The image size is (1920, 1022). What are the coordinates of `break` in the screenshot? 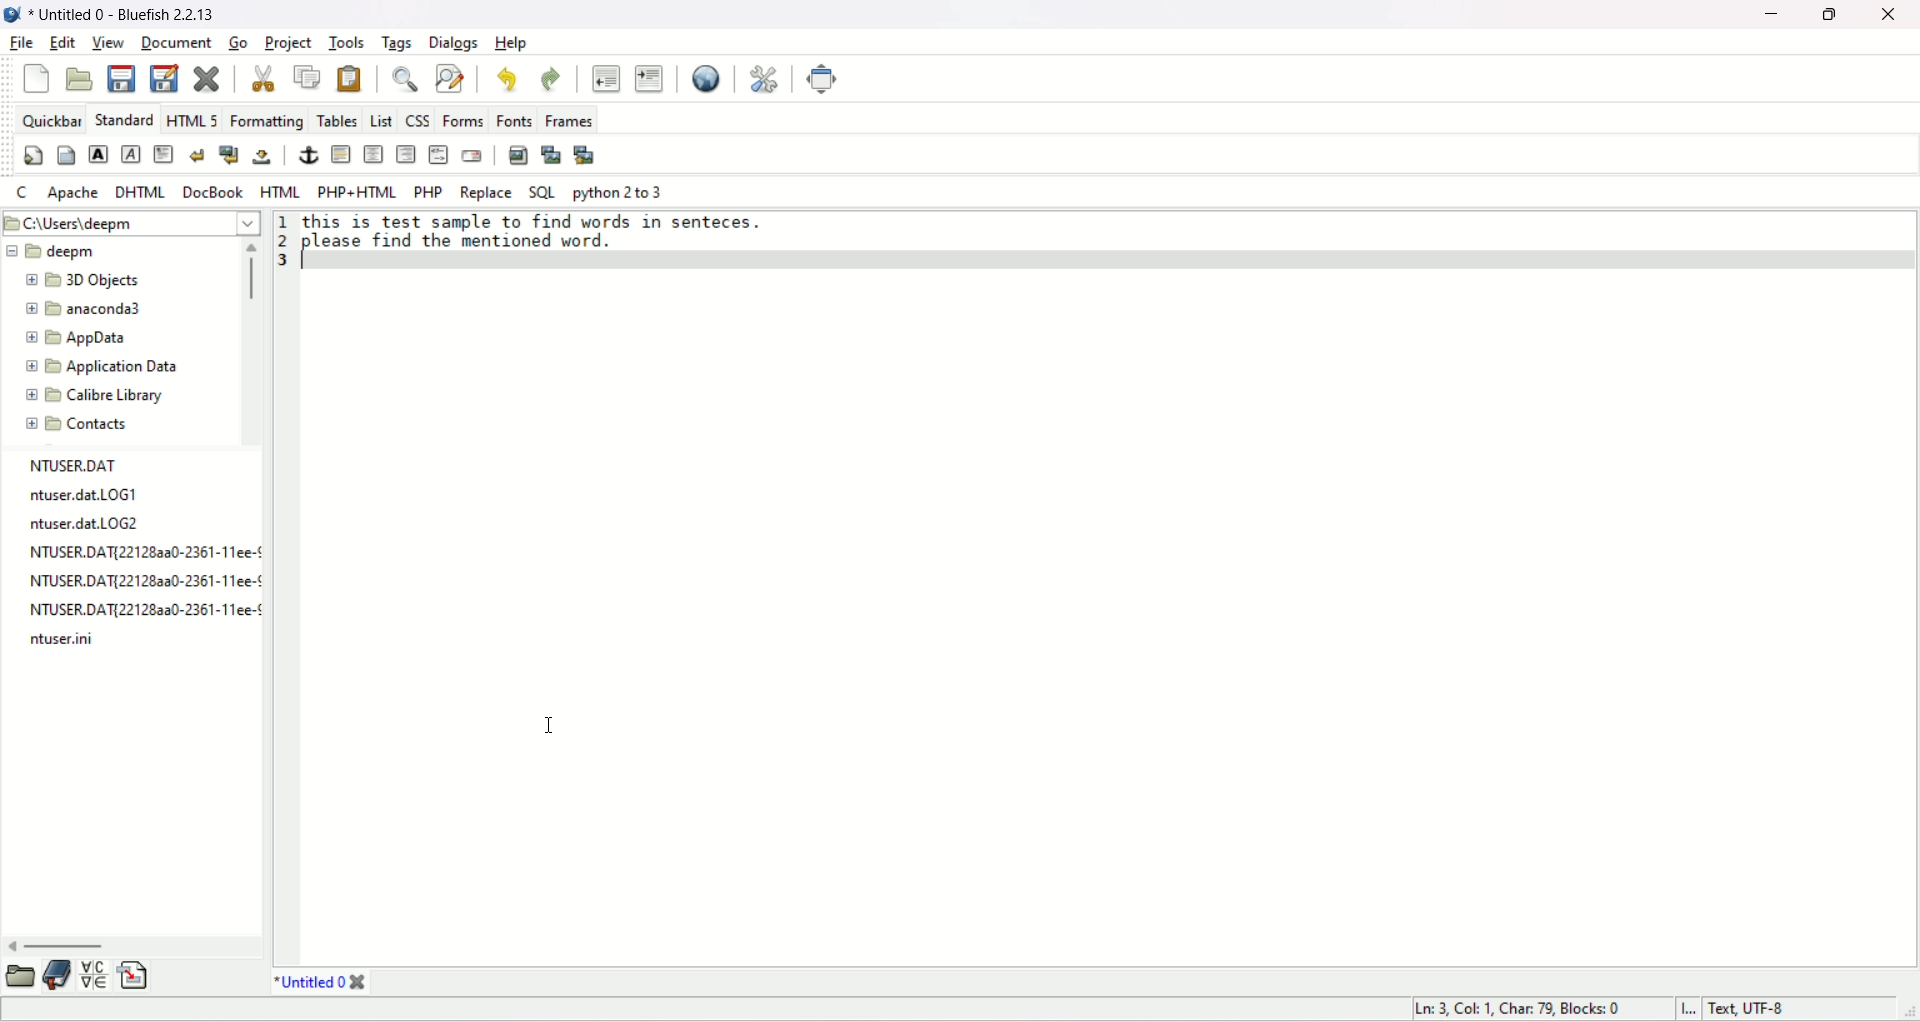 It's located at (200, 157).